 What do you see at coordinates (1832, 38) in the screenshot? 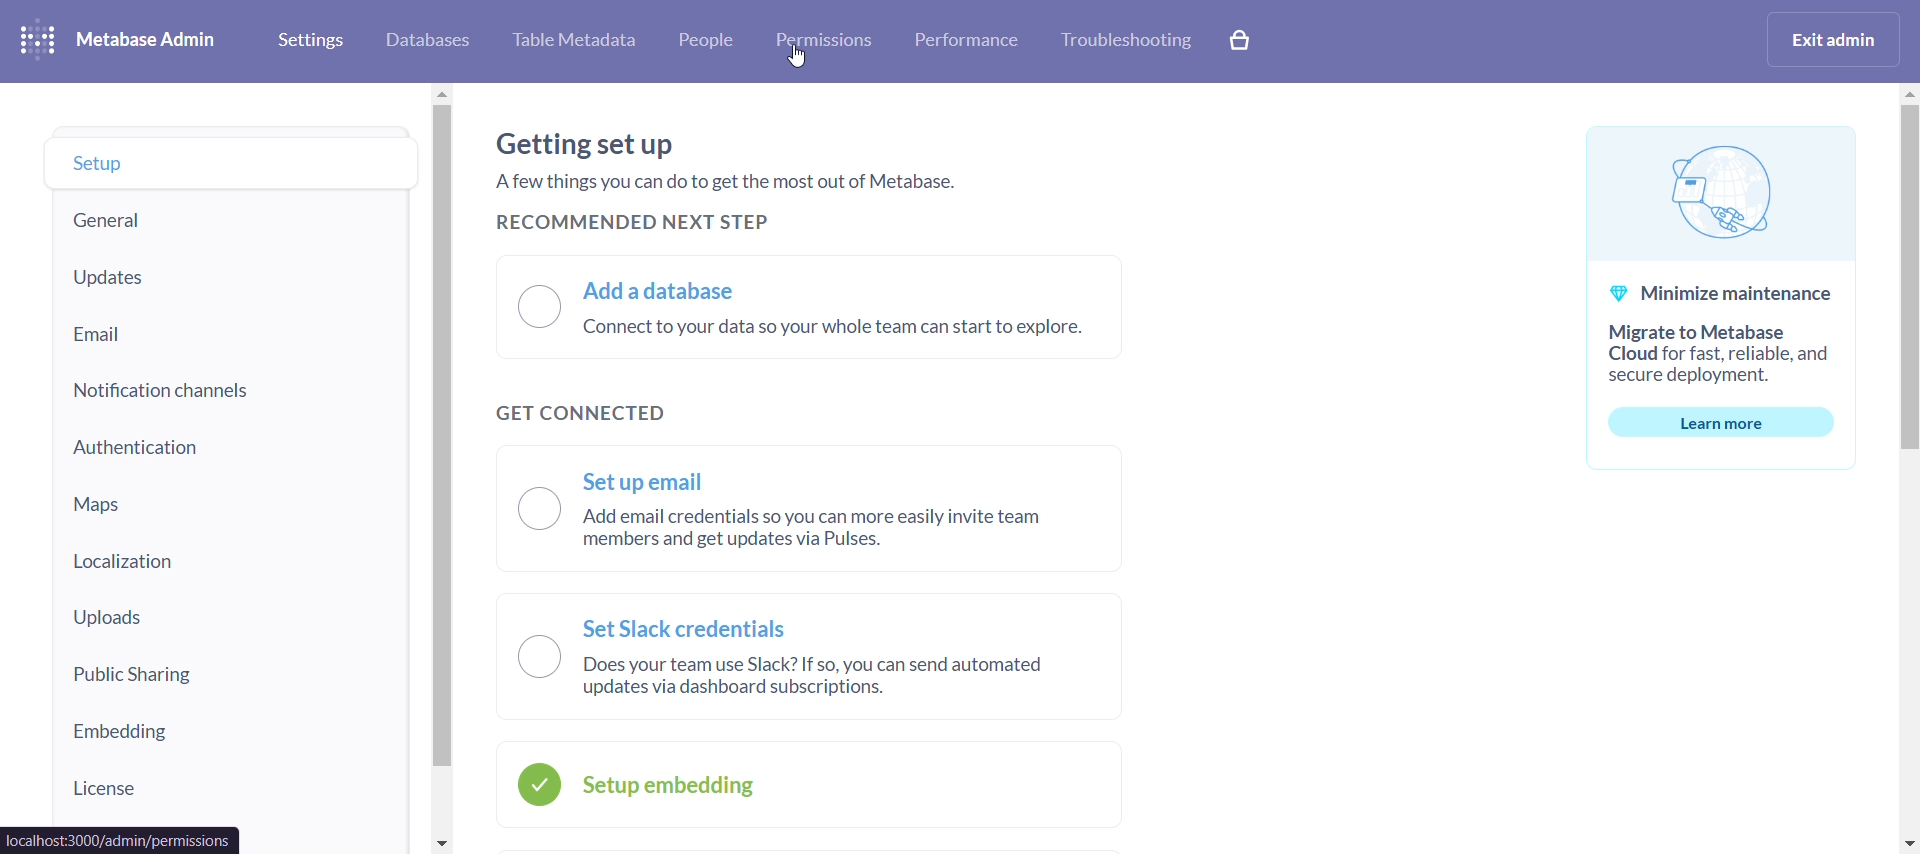
I see `exit admin` at bounding box center [1832, 38].